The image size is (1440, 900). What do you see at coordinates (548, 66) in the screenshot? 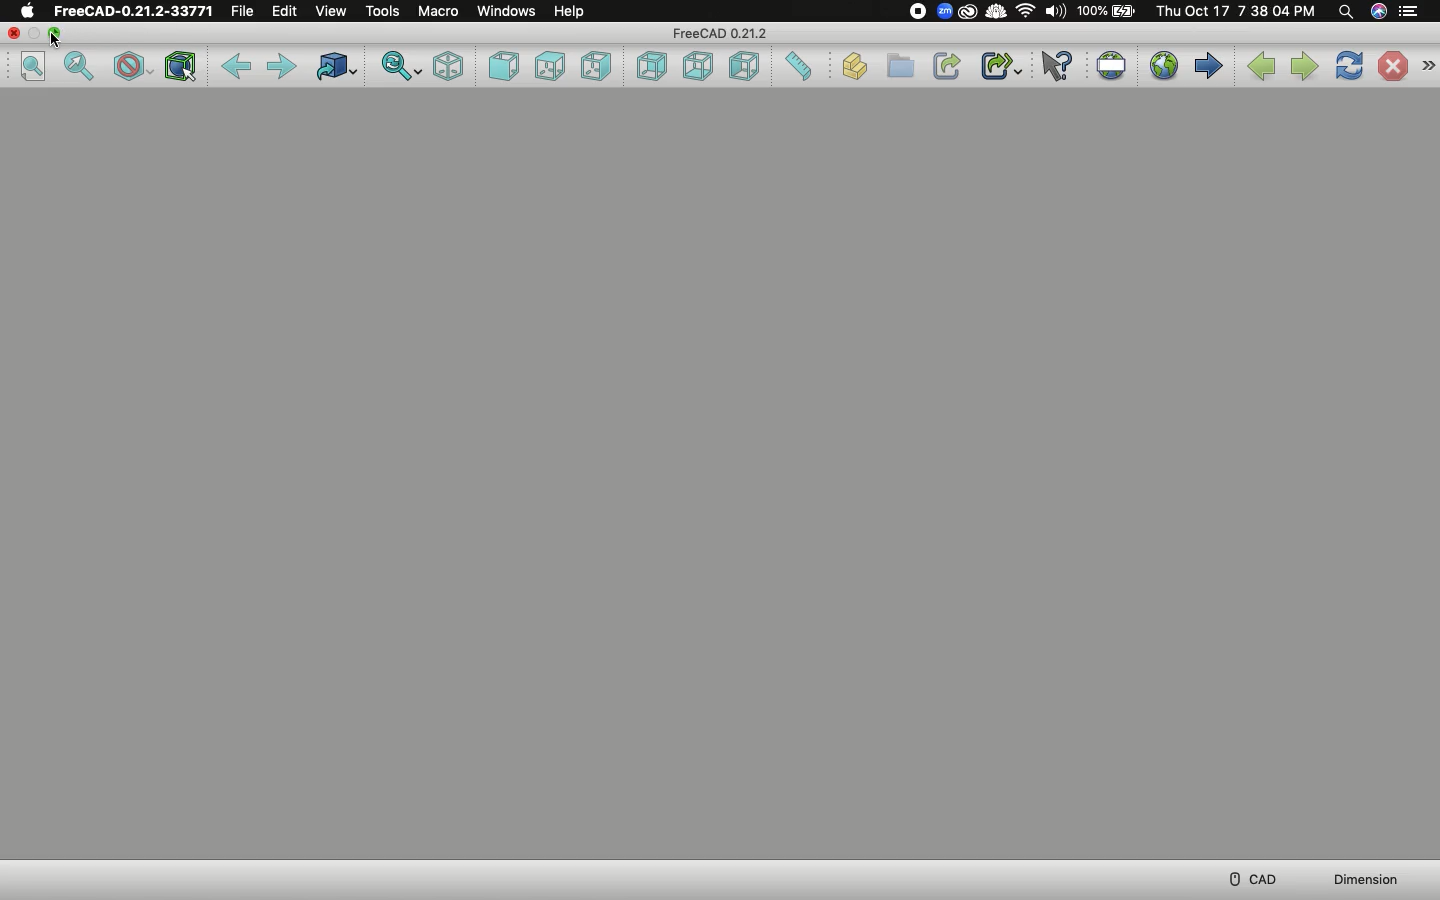
I see `Top` at bounding box center [548, 66].